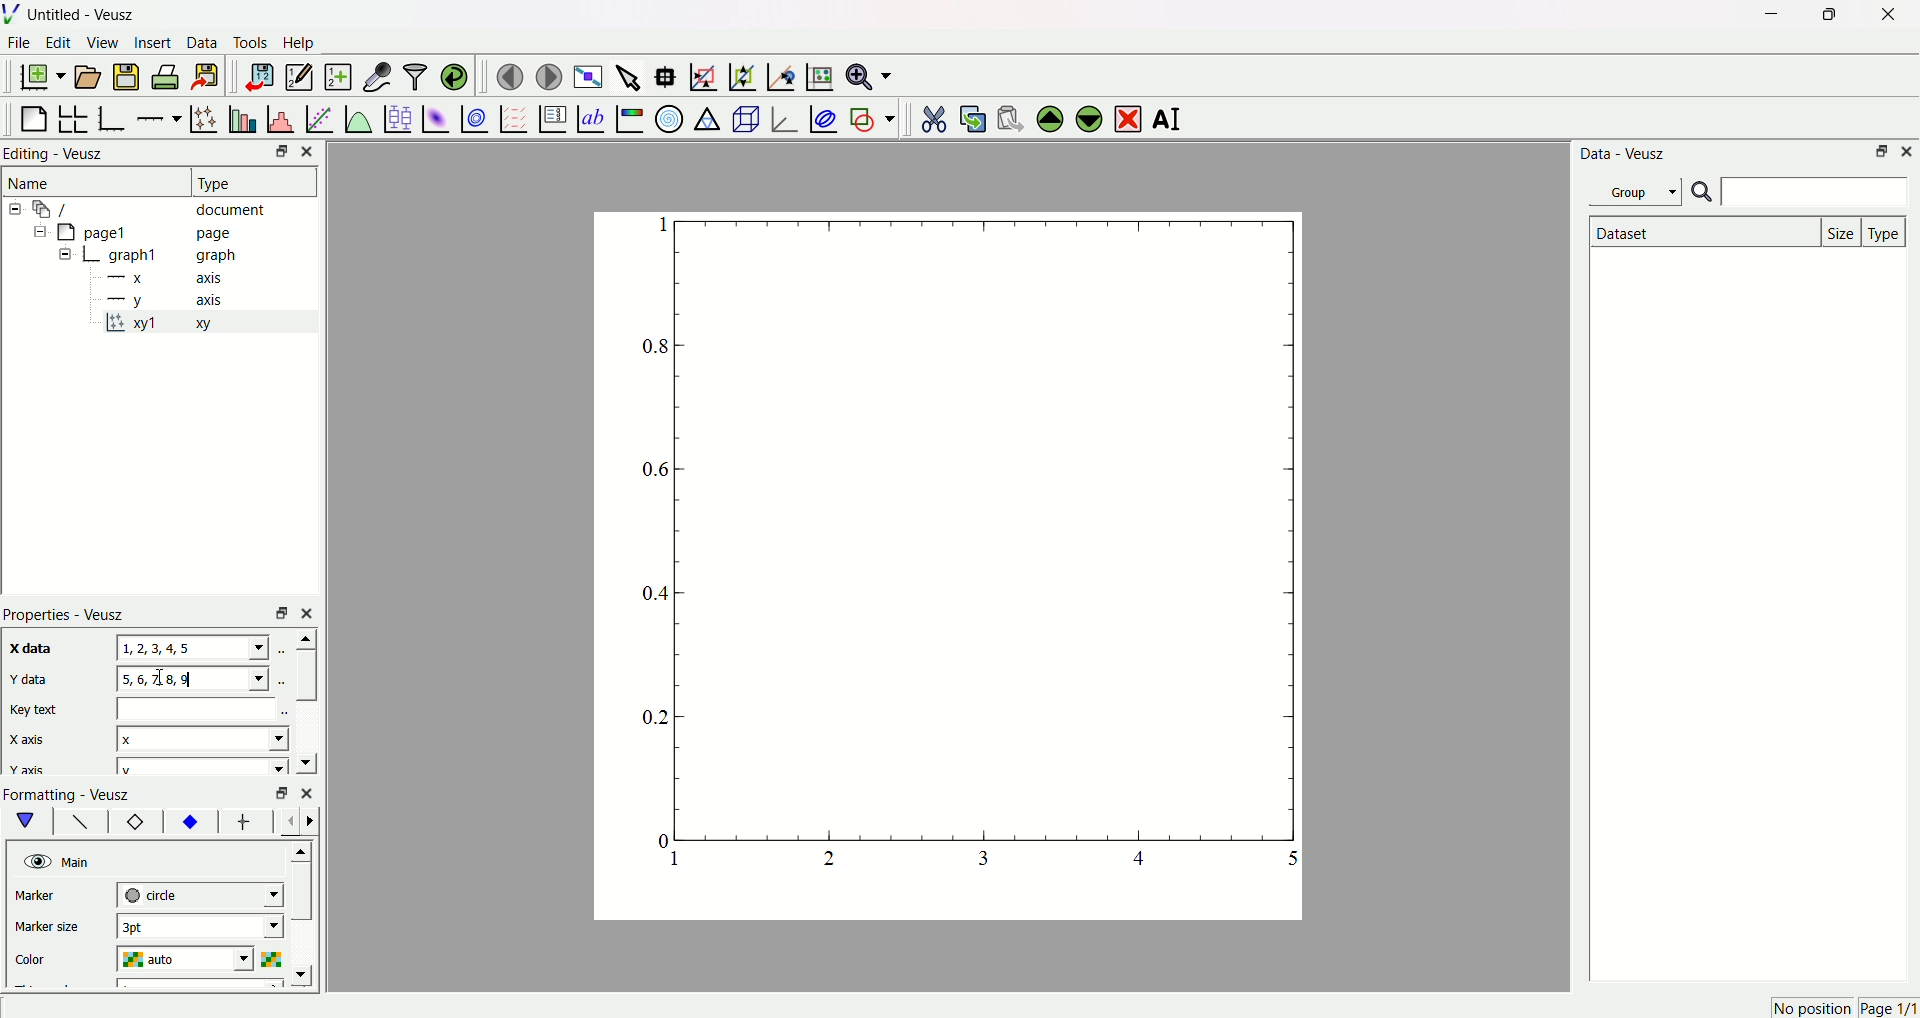 The height and width of the screenshot is (1018, 1920). What do you see at coordinates (1886, 231) in the screenshot?
I see `Type` at bounding box center [1886, 231].